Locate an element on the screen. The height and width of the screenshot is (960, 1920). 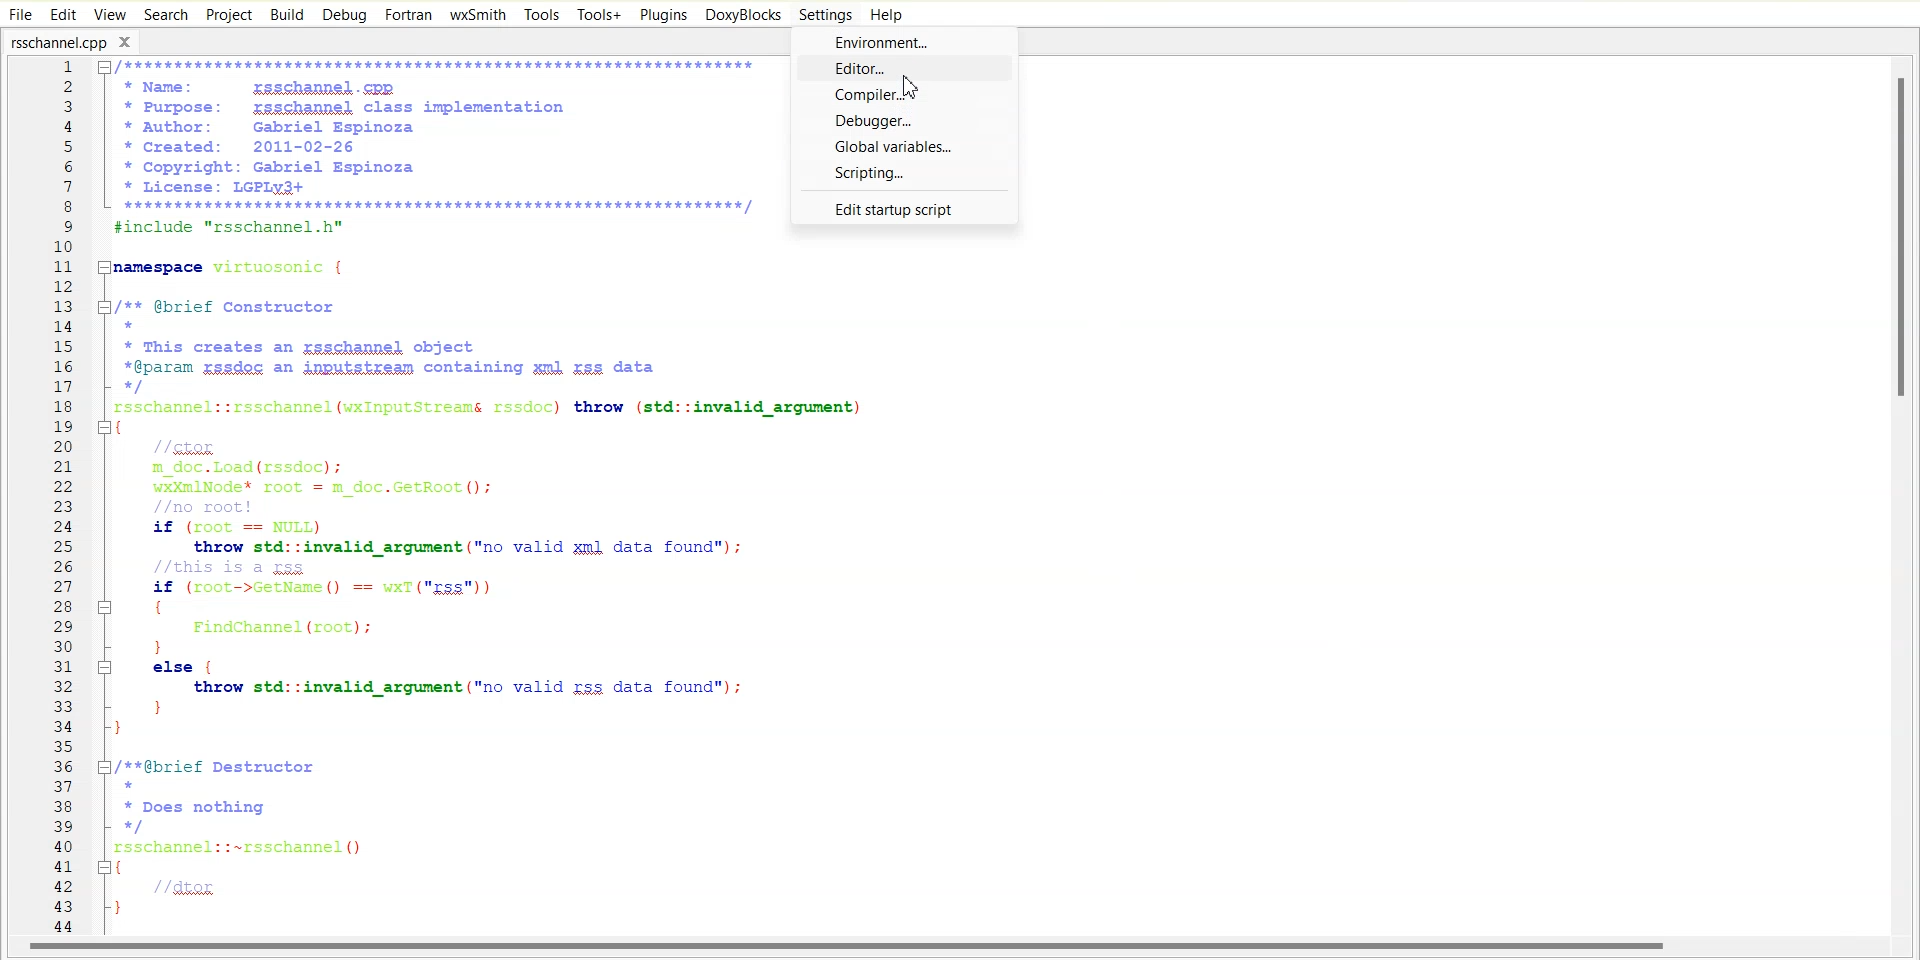
Debug is located at coordinates (345, 16).